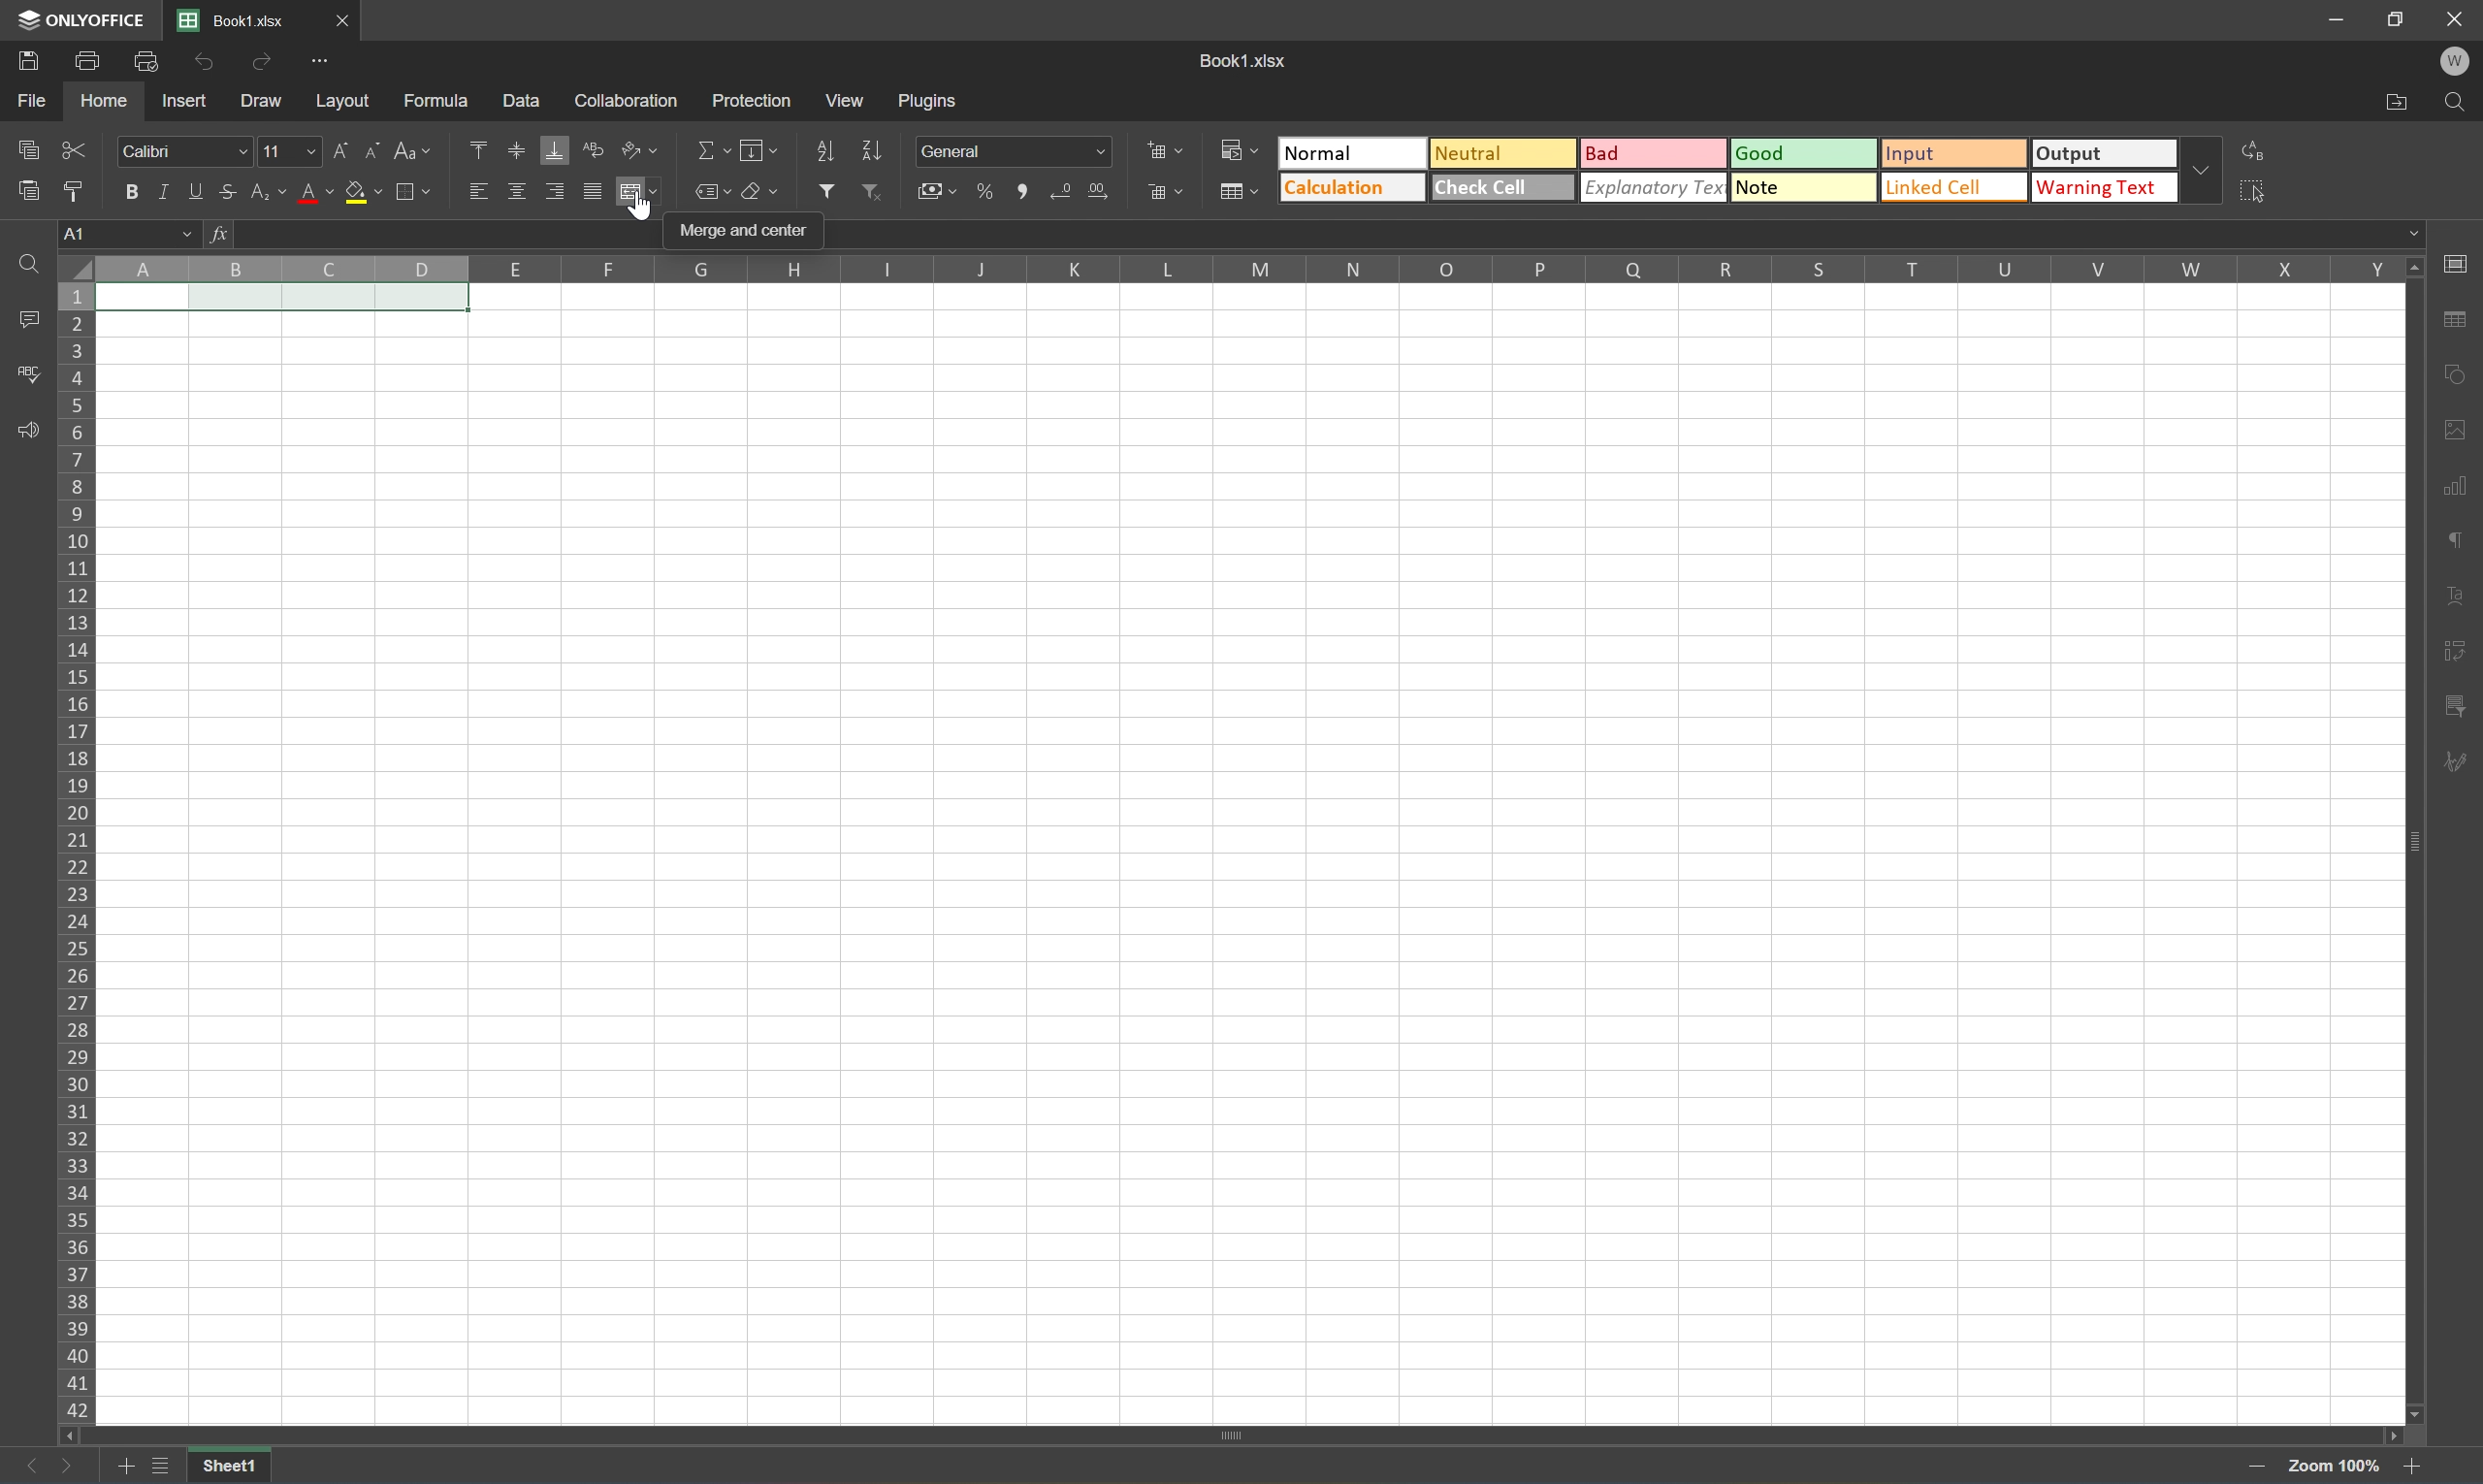 The width and height of the screenshot is (2483, 1484). What do you see at coordinates (85, 63) in the screenshot?
I see `Print` at bounding box center [85, 63].